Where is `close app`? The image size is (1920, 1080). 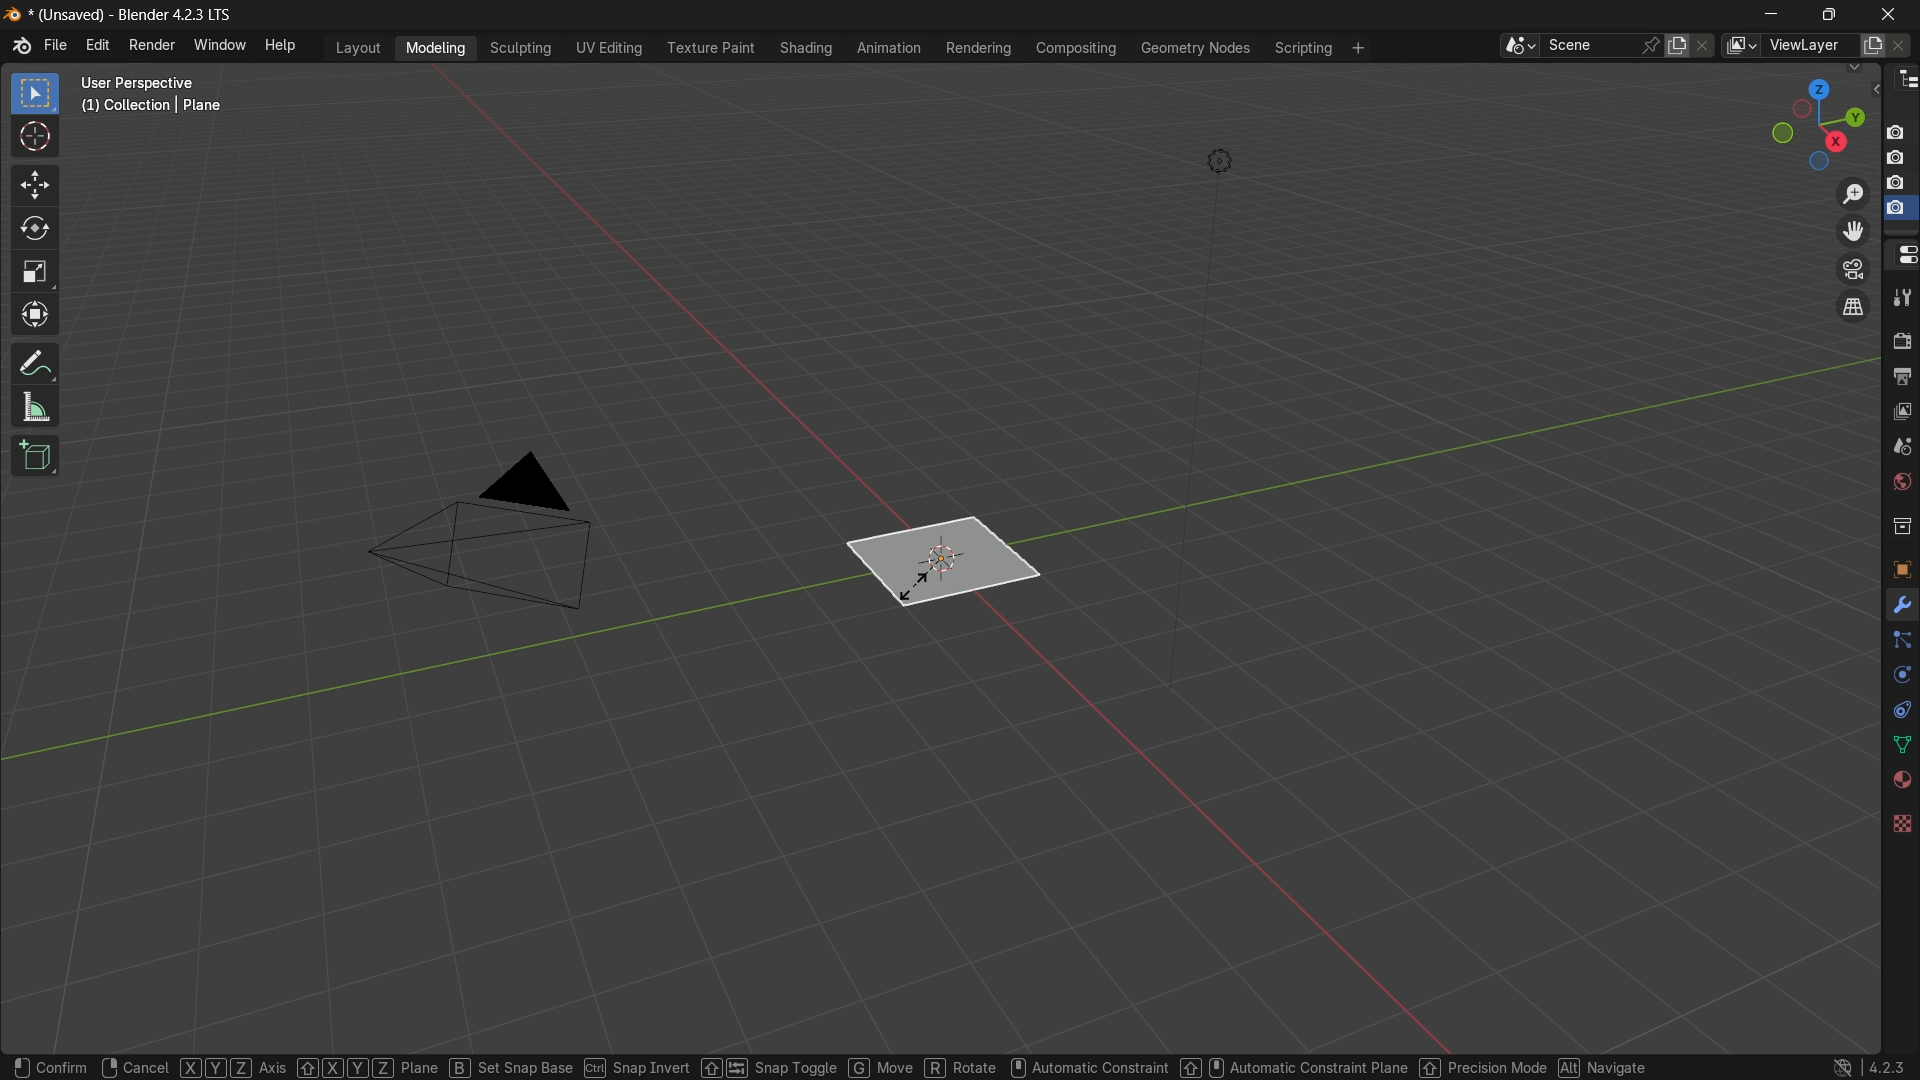 close app is located at coordinates (1891, 14).